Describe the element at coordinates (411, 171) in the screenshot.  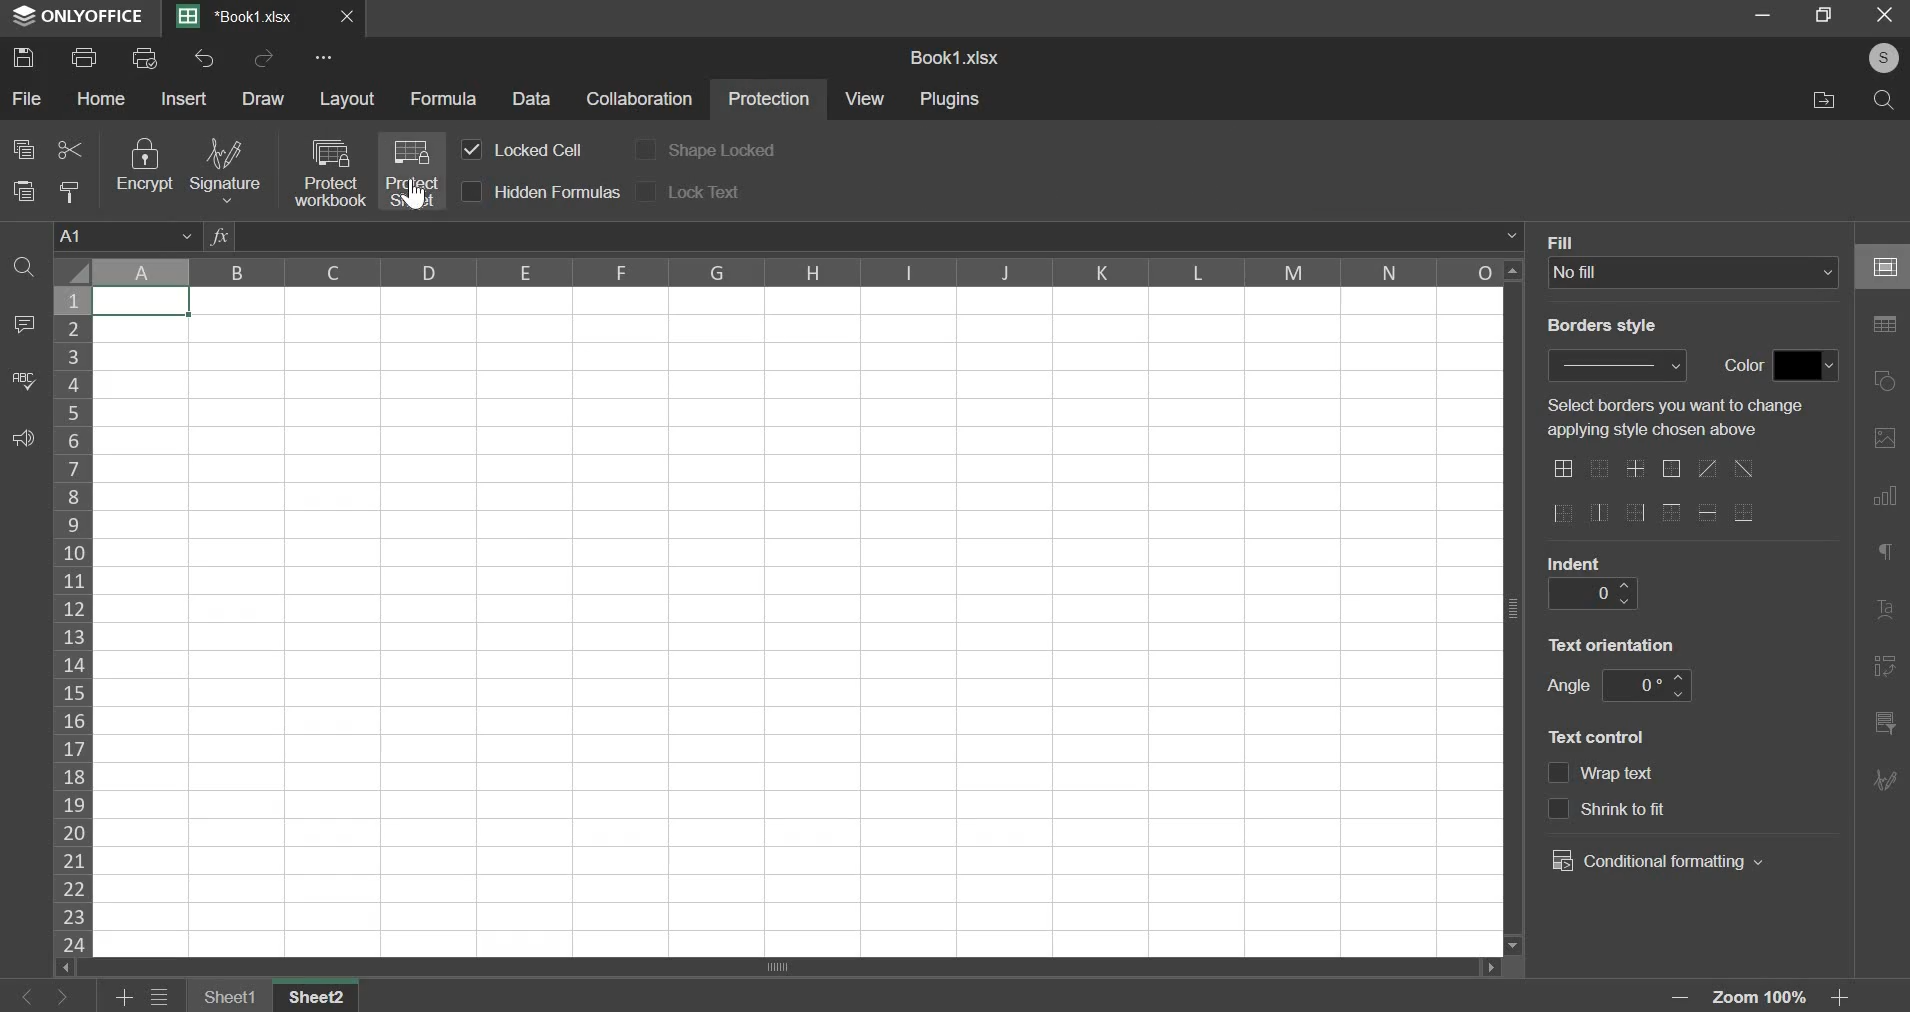
I see `protect sheet with cursor` at that location.